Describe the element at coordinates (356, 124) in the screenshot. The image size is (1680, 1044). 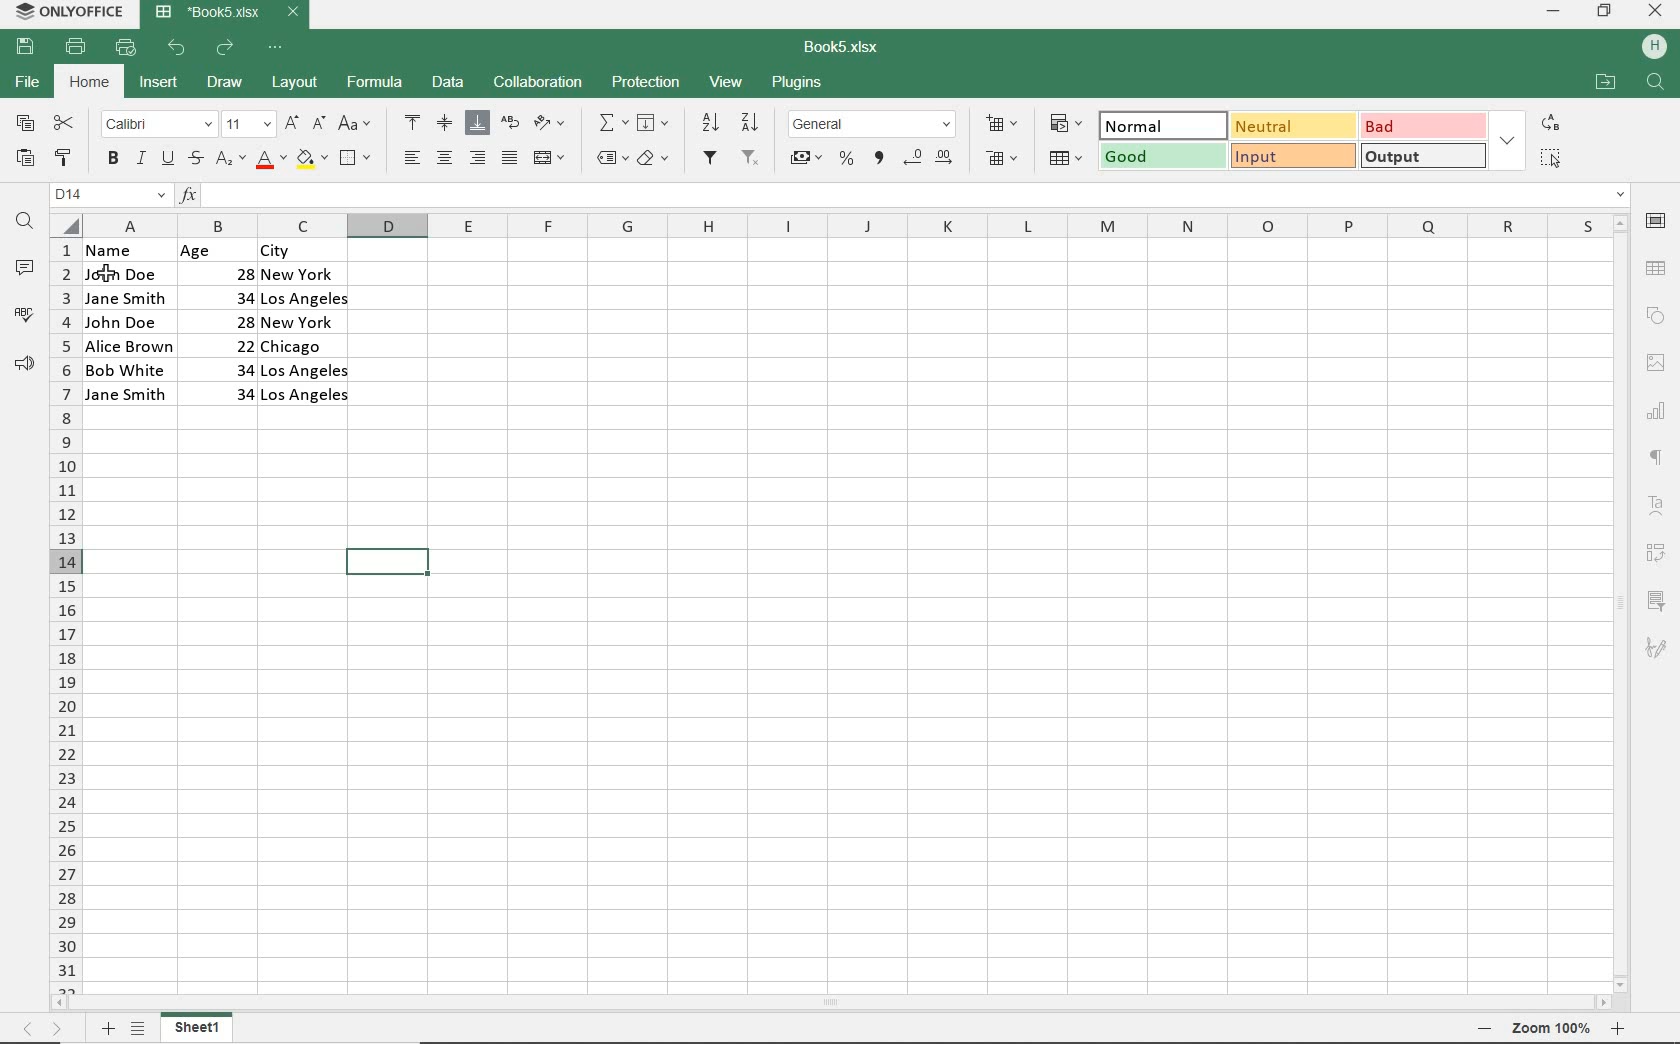
I see `CHANGE CASE` at that location.